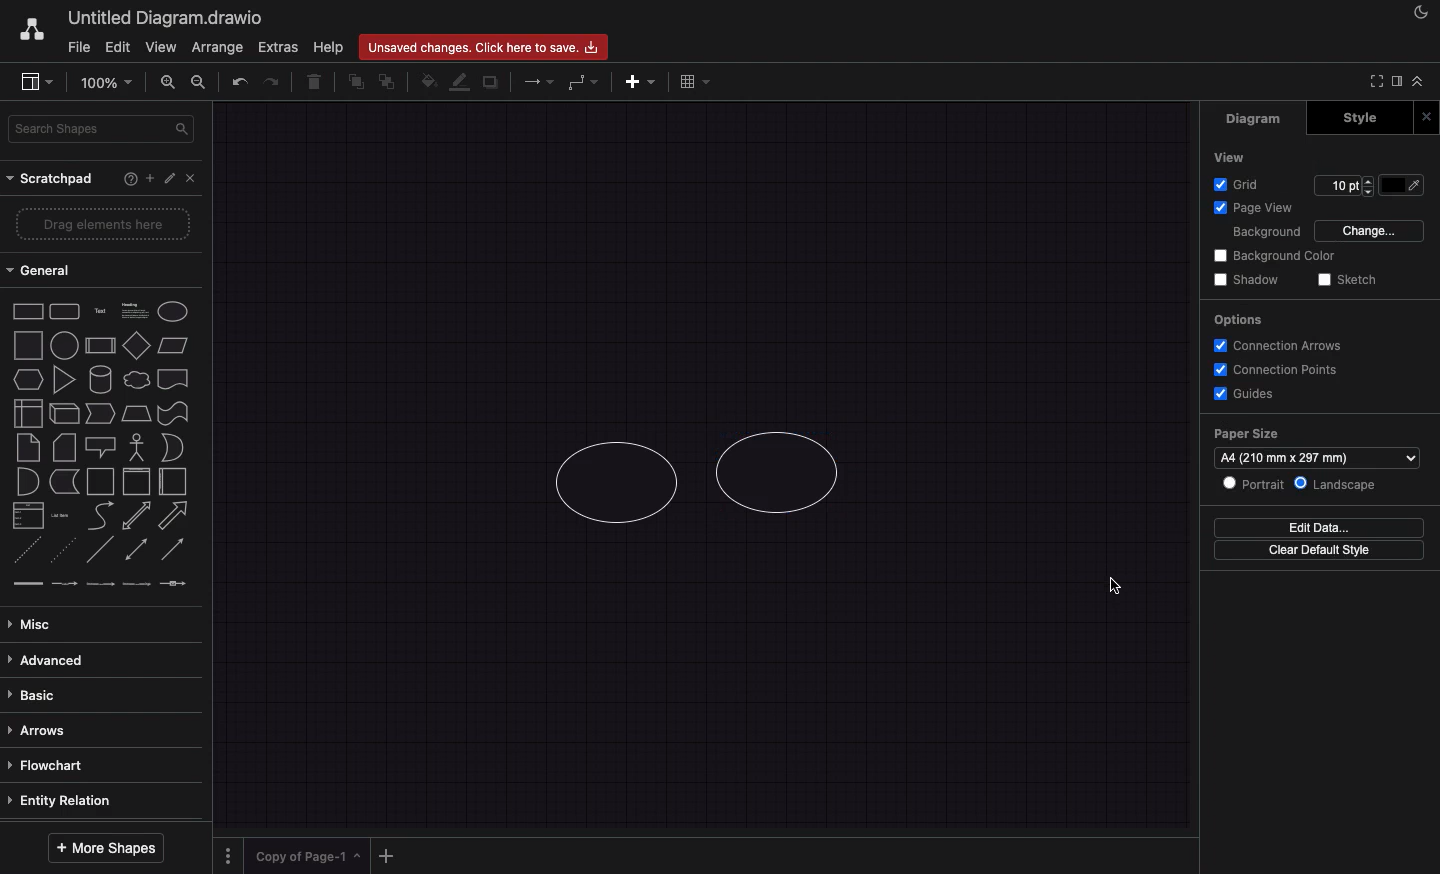 The image size is (1440, 874). I want to click on portrait , so click(1255, 485).